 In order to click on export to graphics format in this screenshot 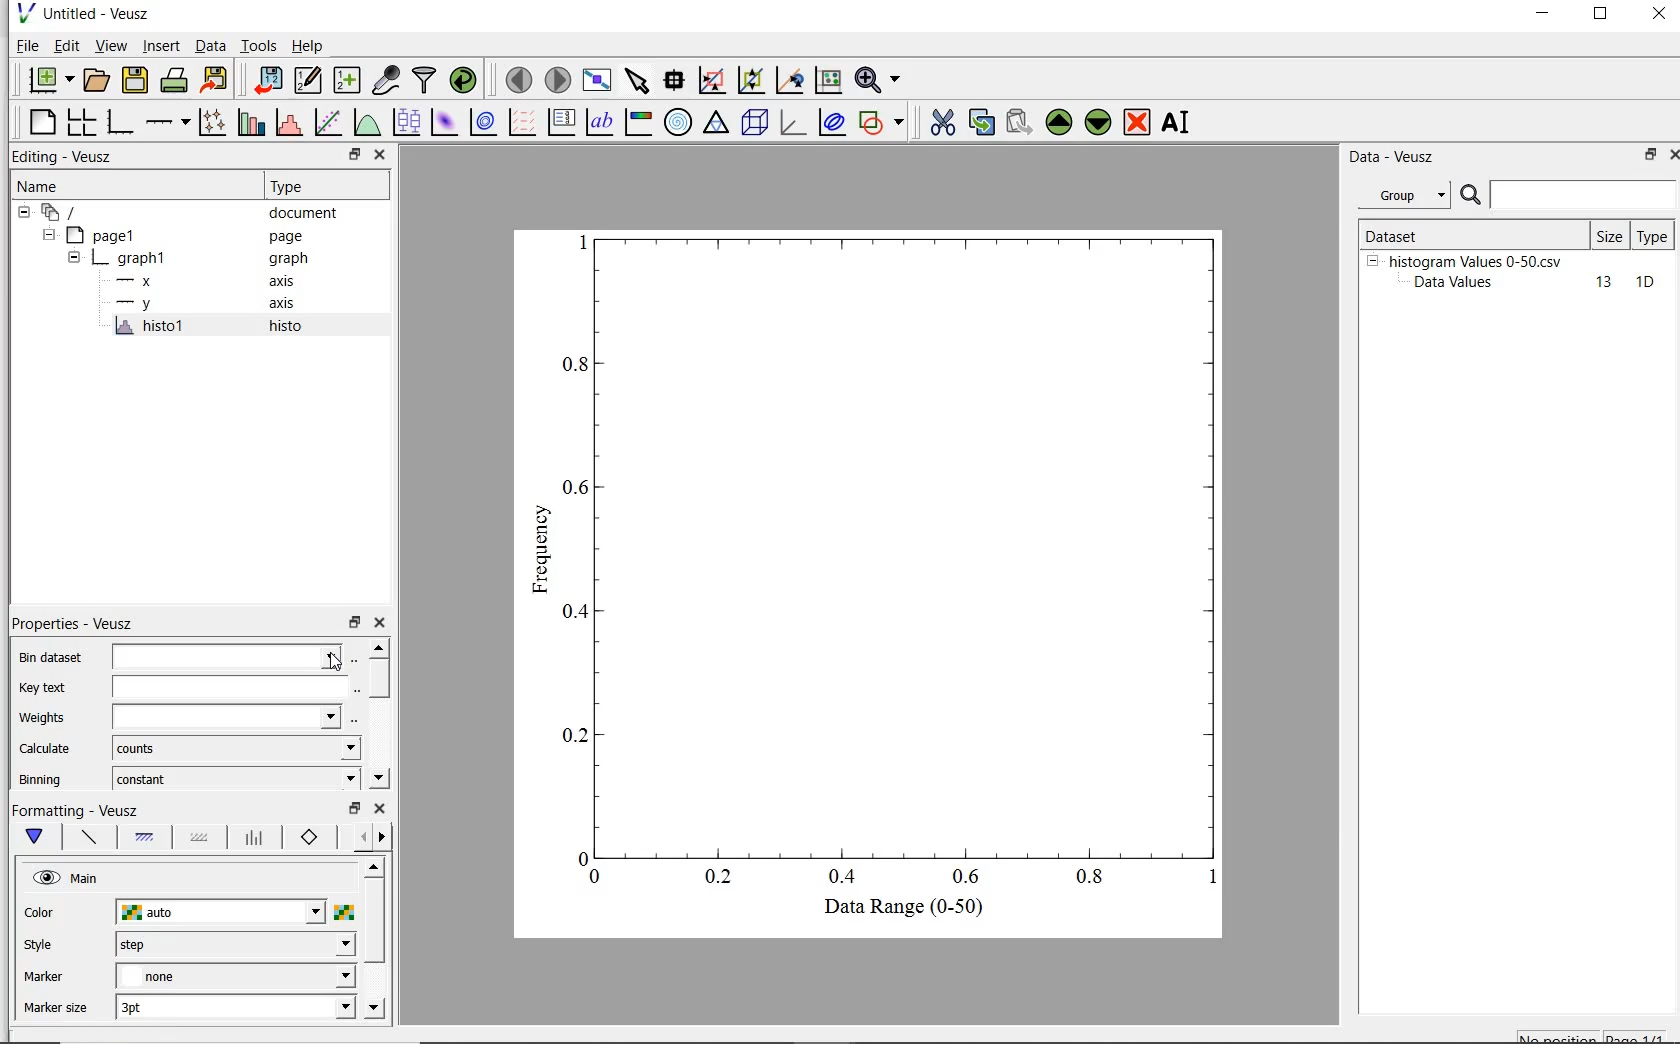, I will do `click(216, 78)`.